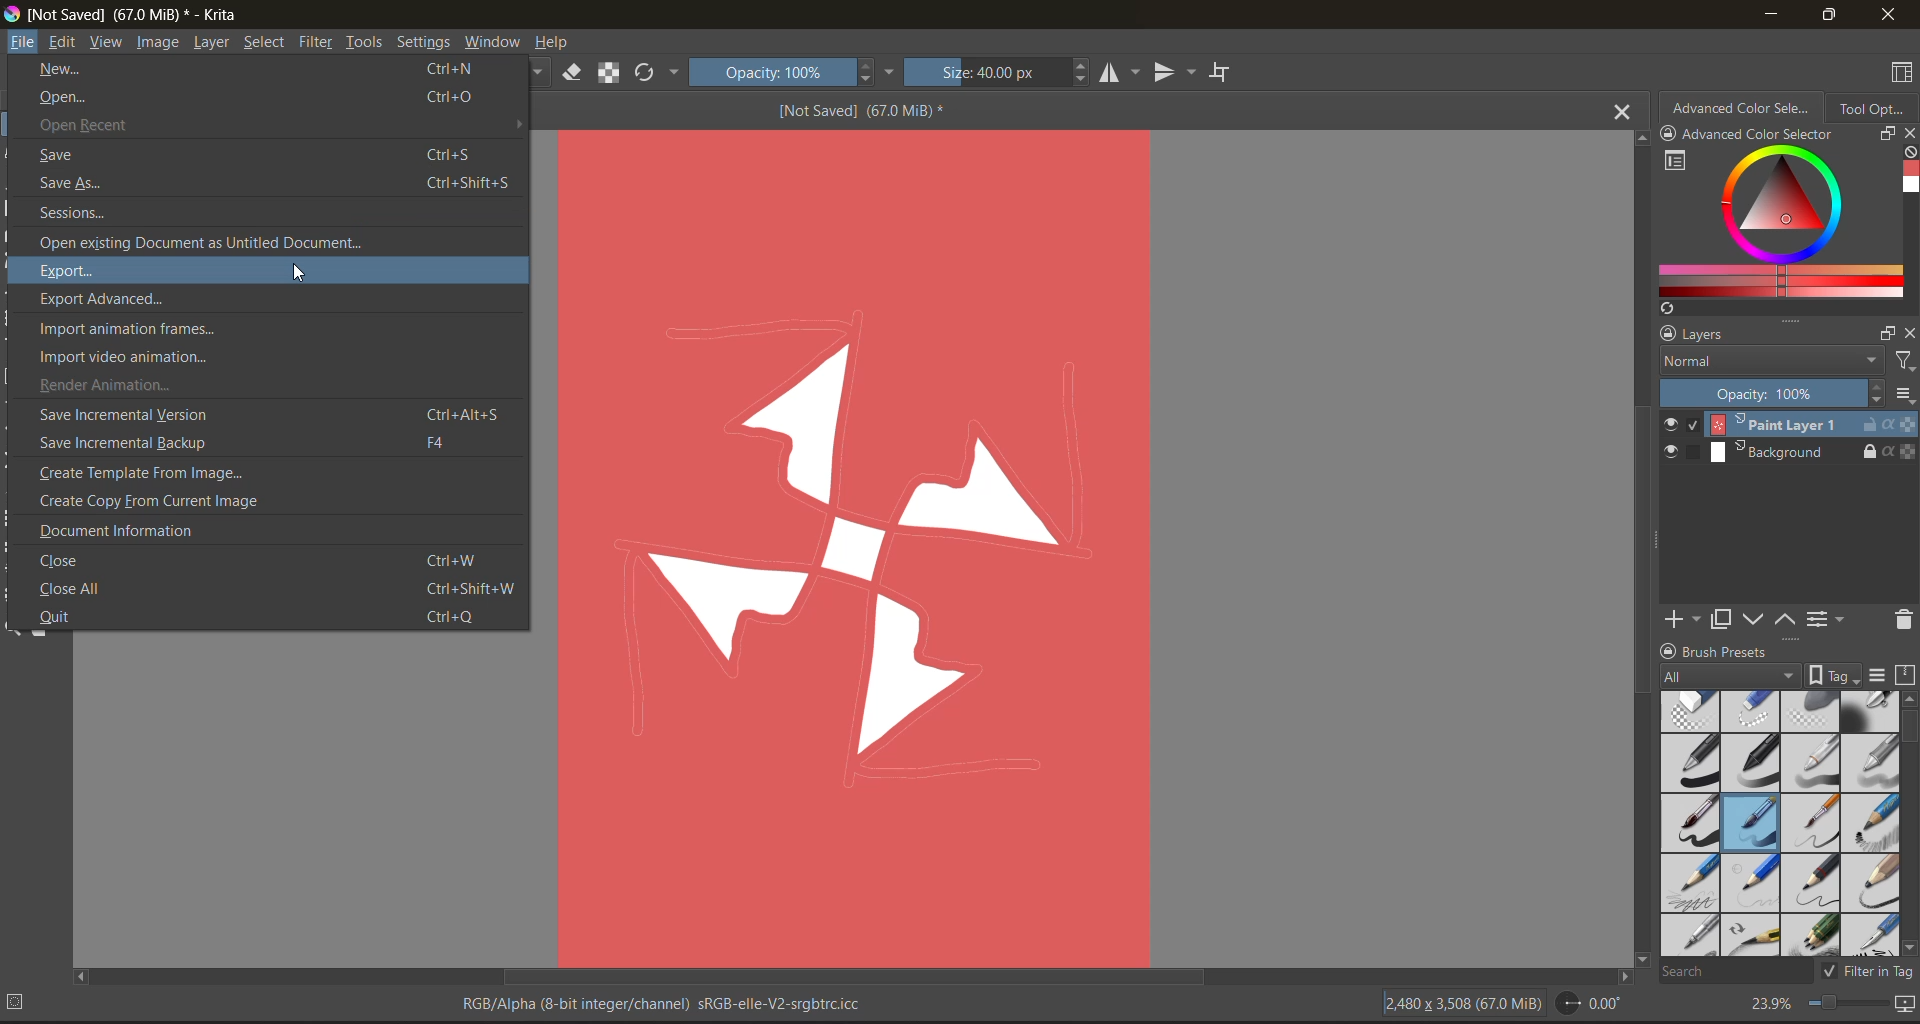 This screenshot has width=1920, height=1024. What do you see at coordinates (1780, 223) in the screenshot?
I see `advanced color selector` at bounding box center [1780, 223].